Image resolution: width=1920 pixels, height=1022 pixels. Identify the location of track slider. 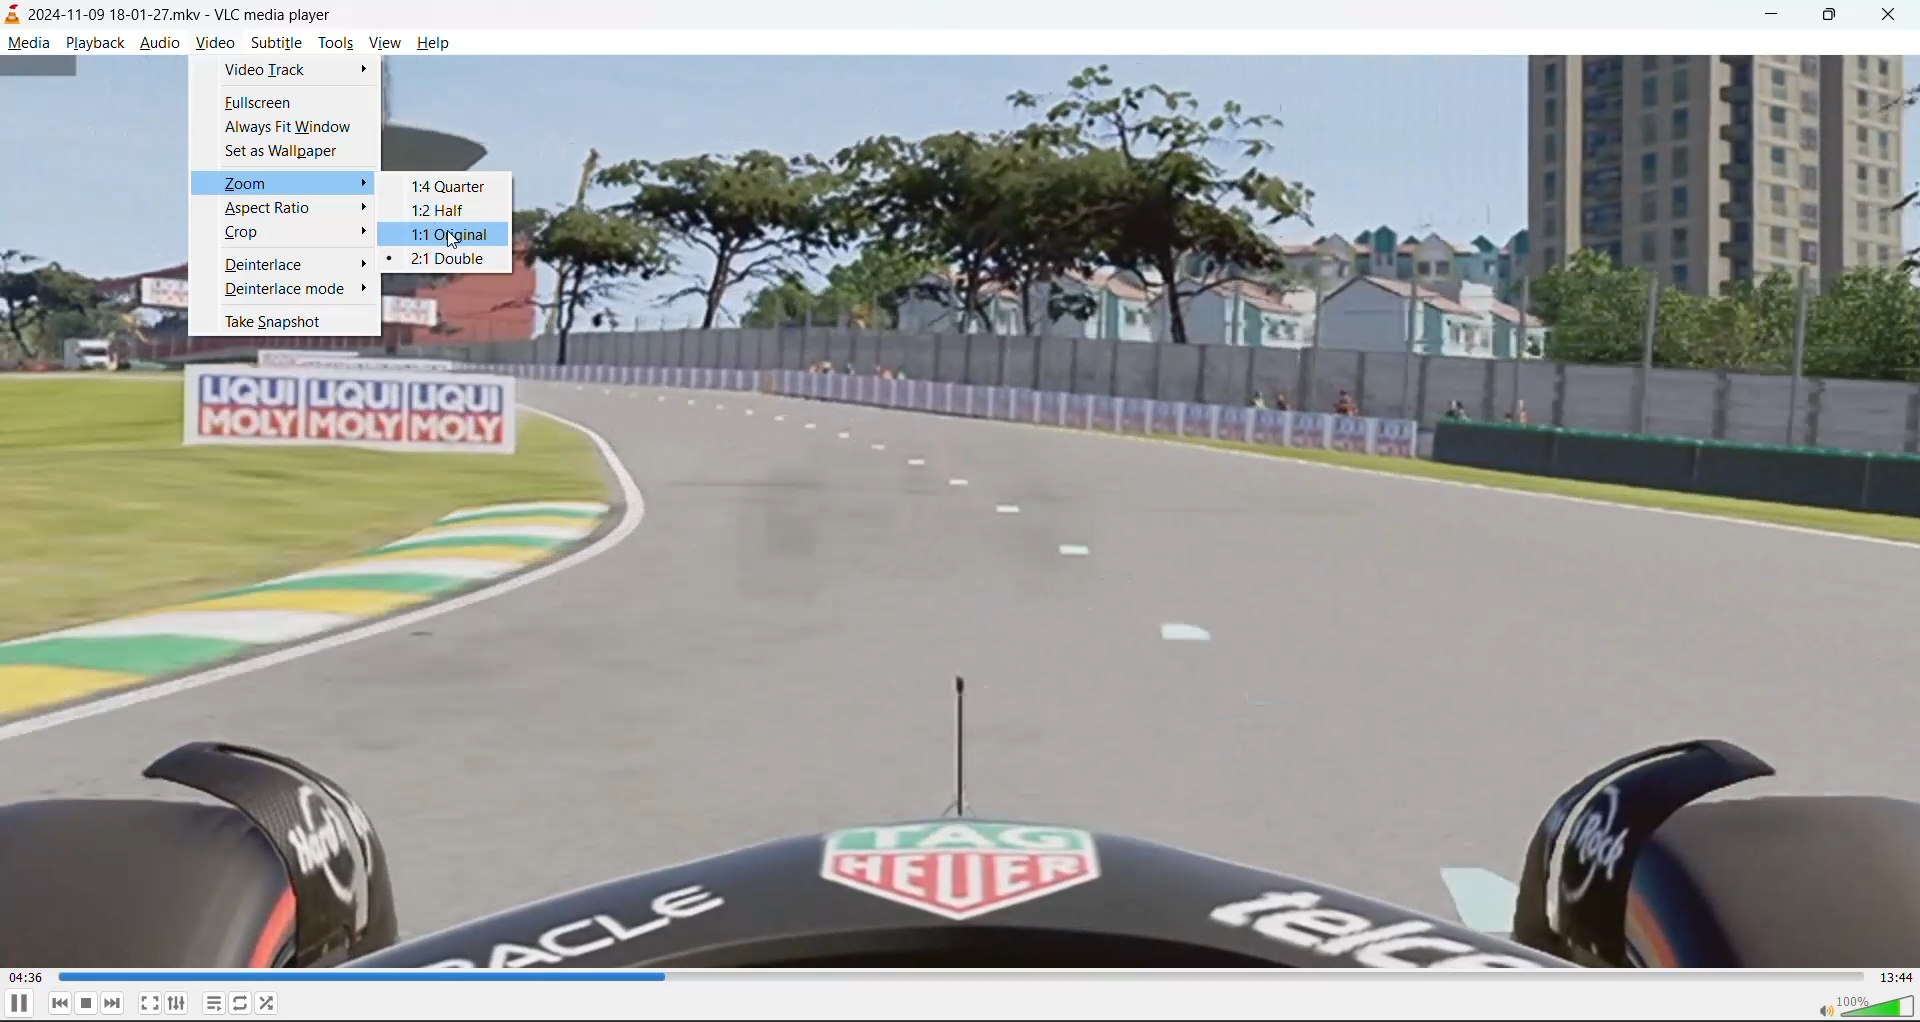
(964, 977).